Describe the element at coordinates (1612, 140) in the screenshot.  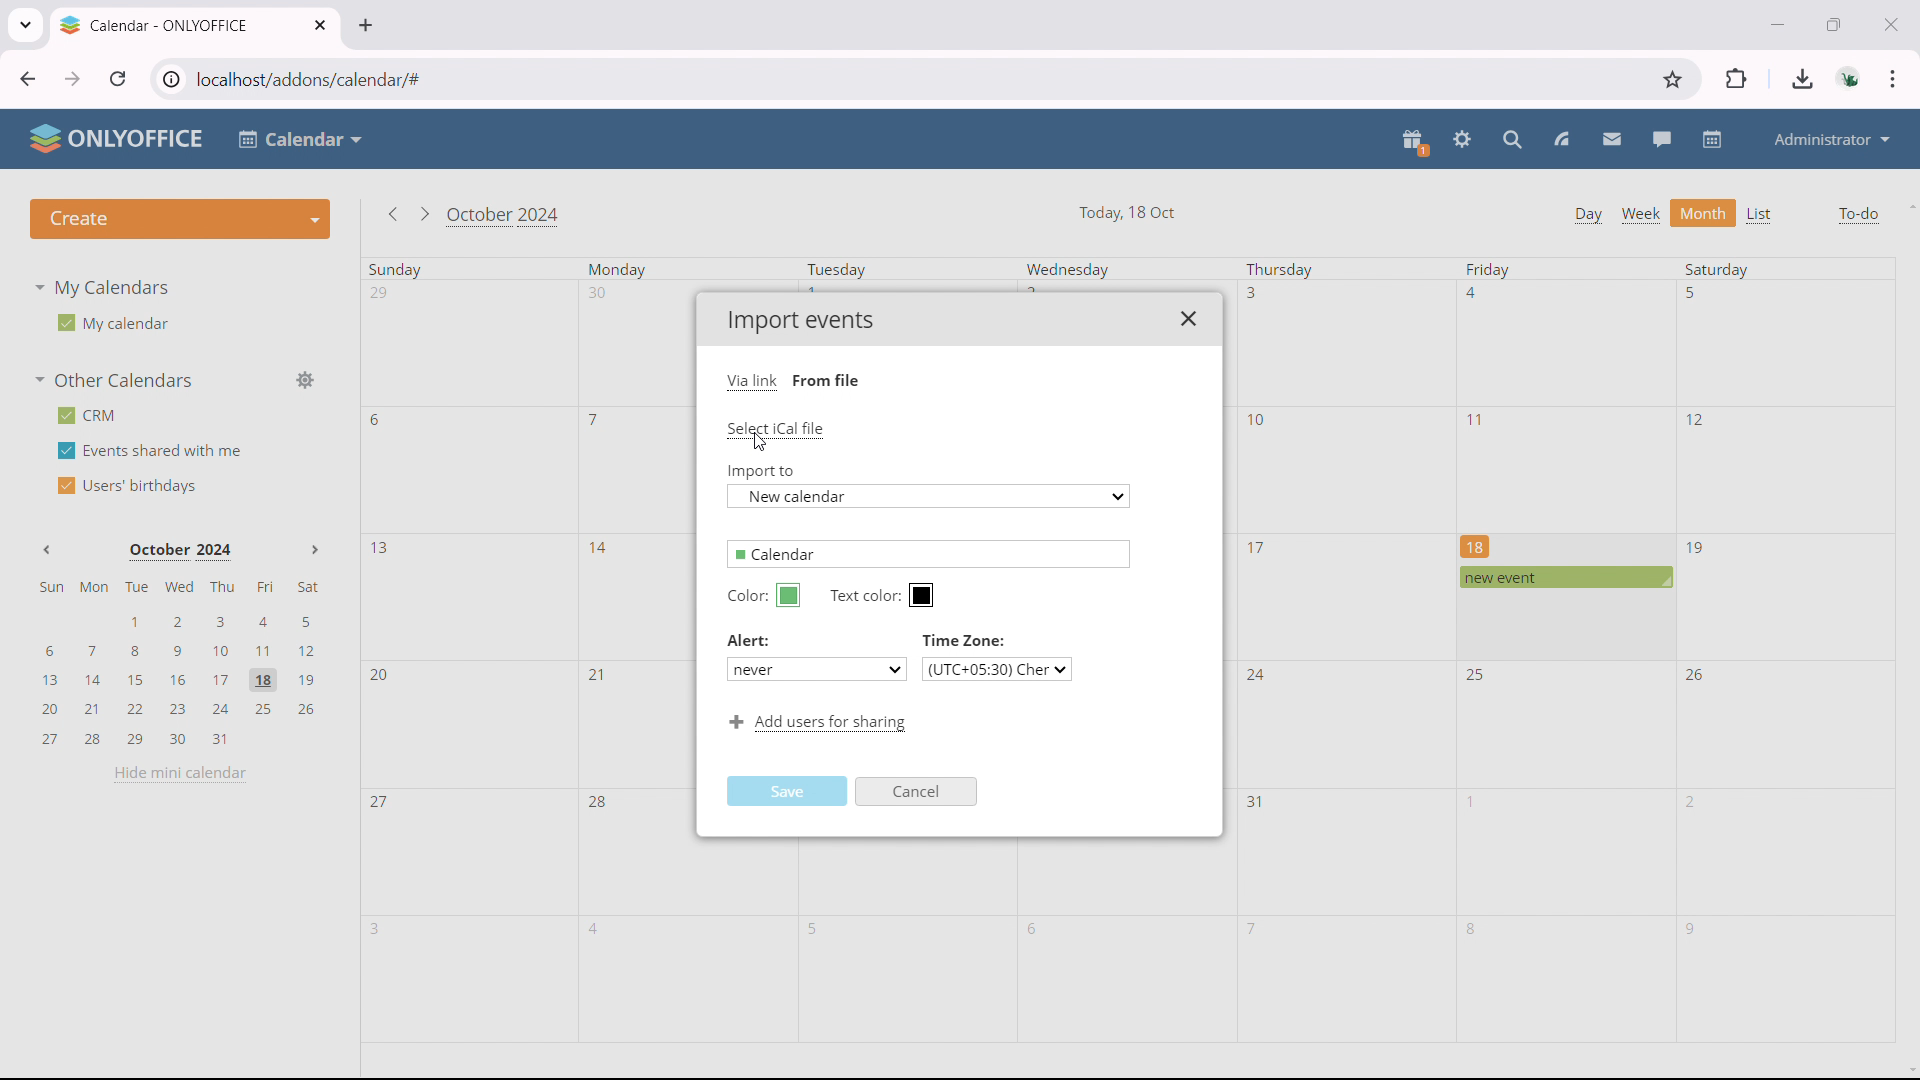
I see `mail` at that location.